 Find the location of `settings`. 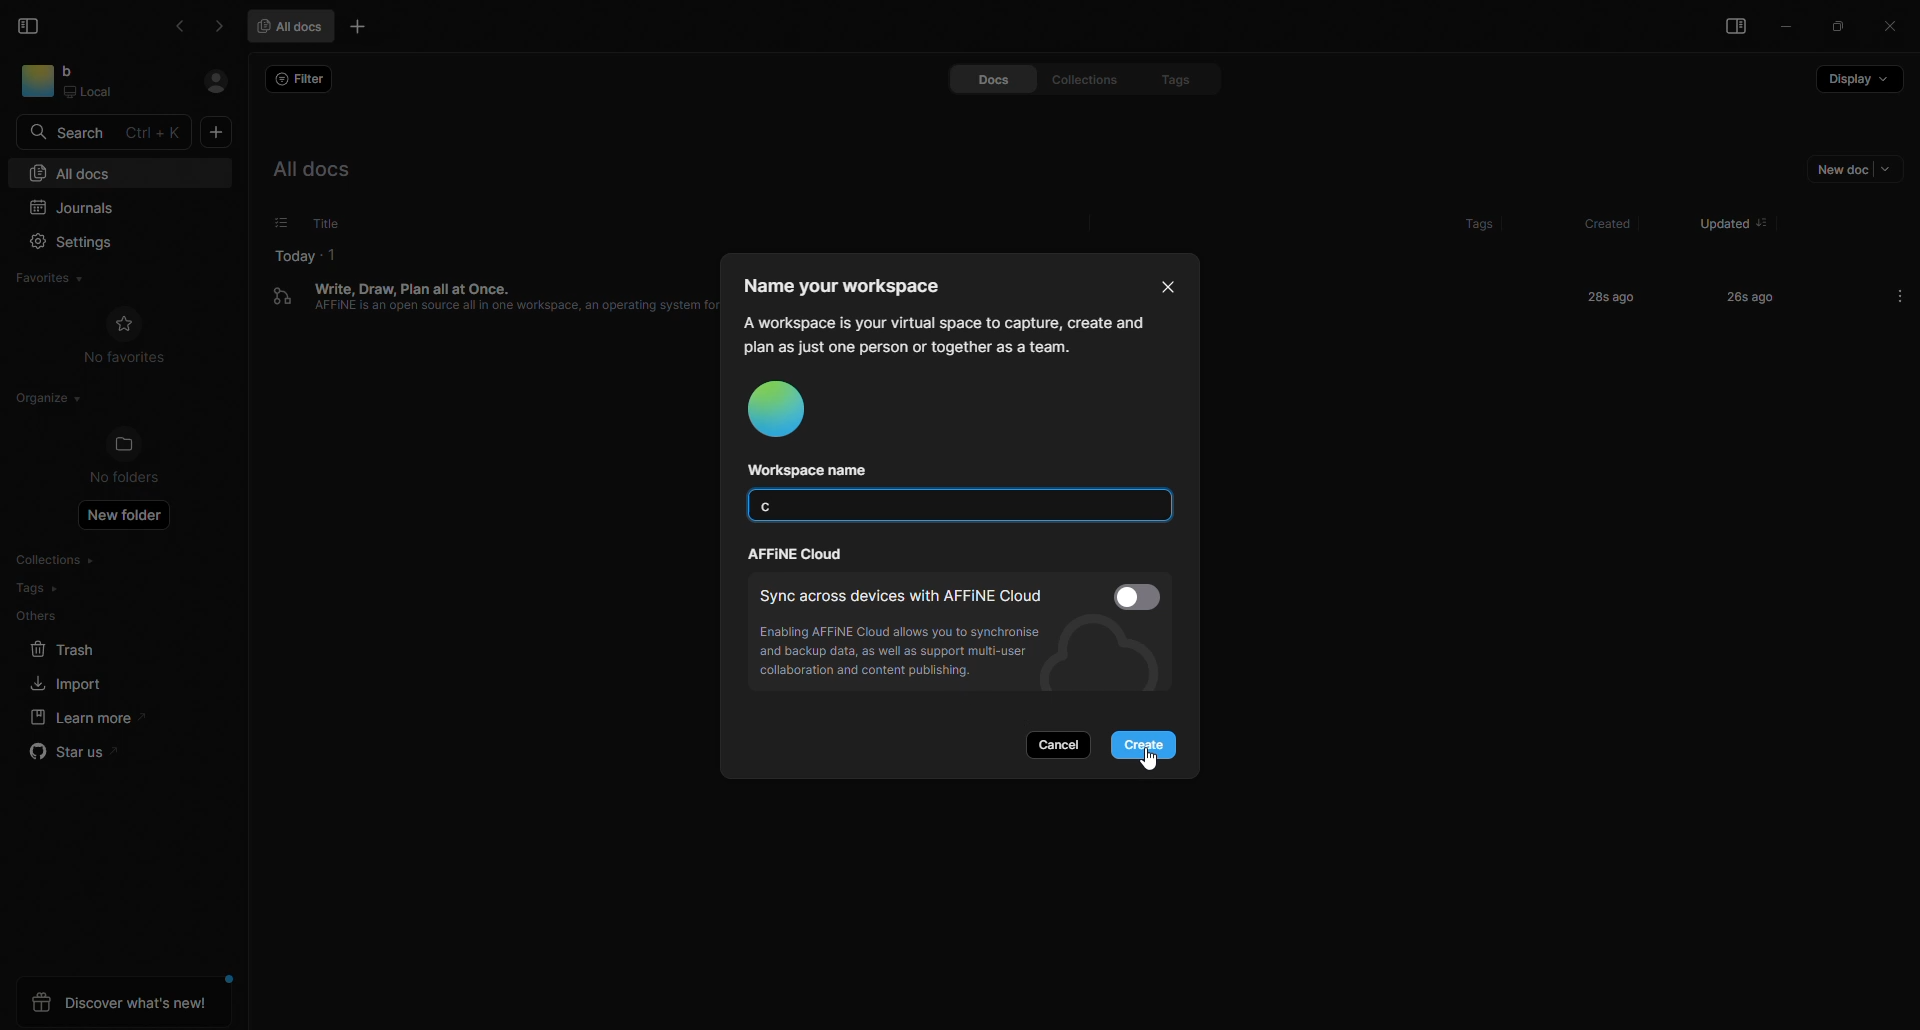

settings is located at coordinates (78, 240).